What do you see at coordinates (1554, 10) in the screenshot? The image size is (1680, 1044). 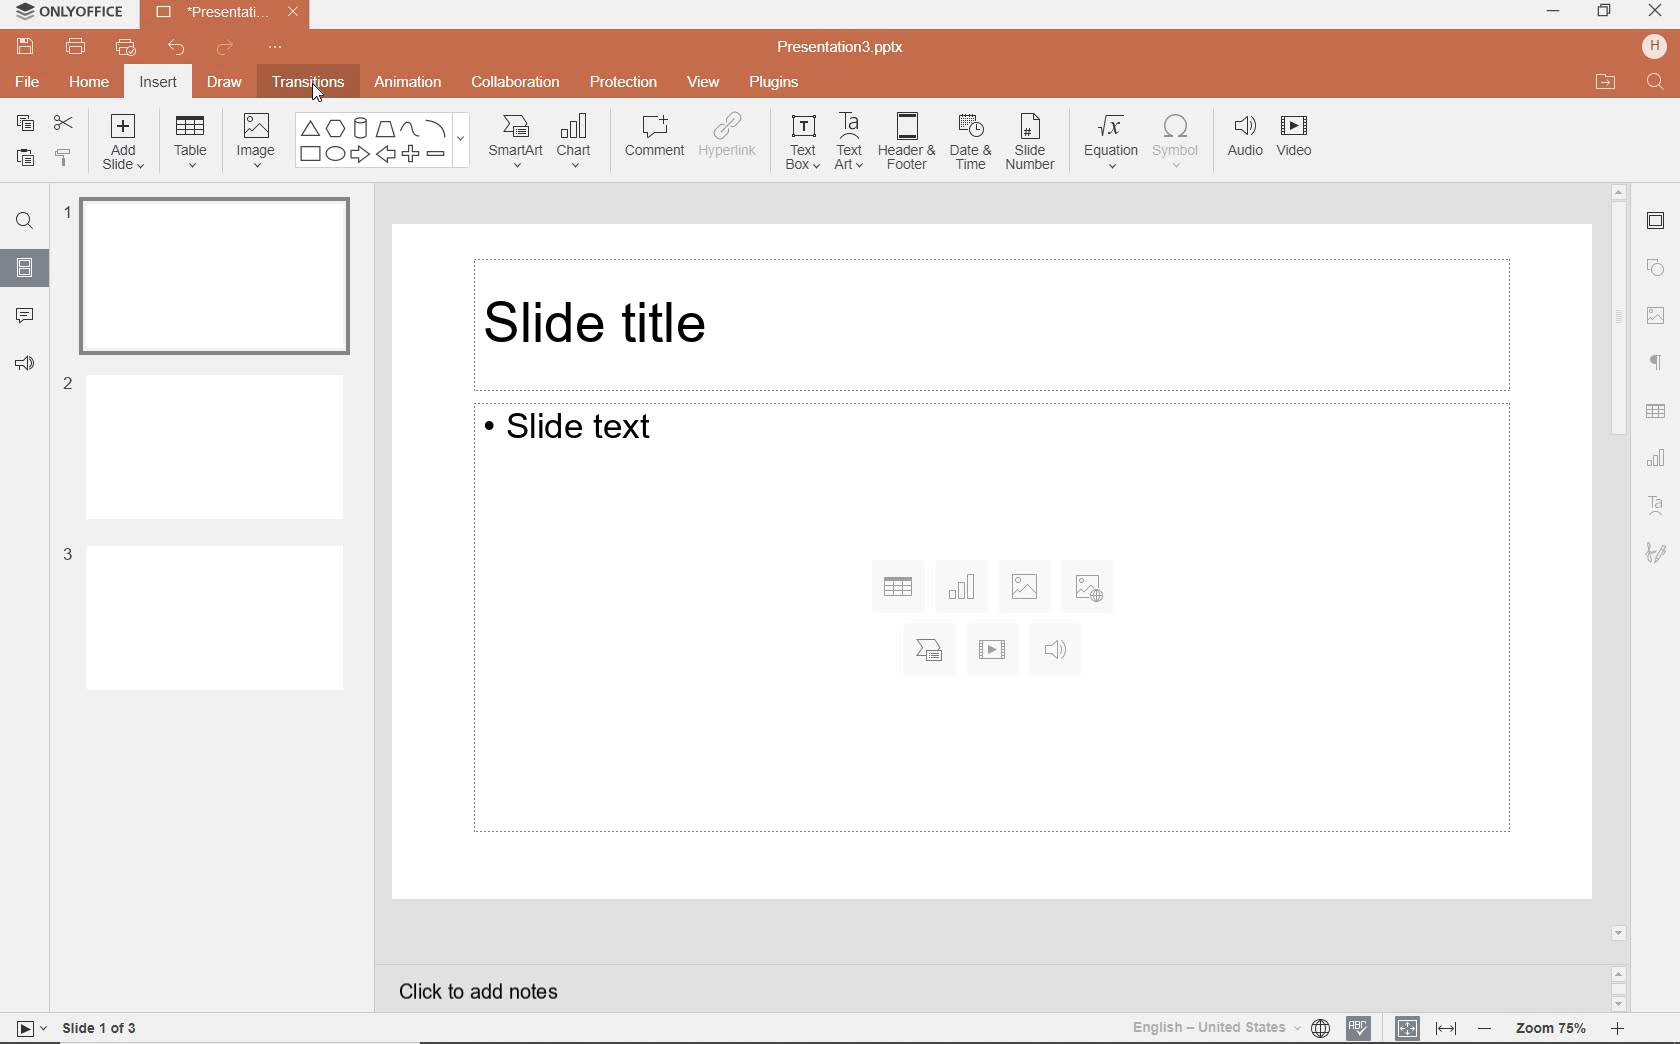 I see `MINIMIZE` at bounding box center [1554, 10].